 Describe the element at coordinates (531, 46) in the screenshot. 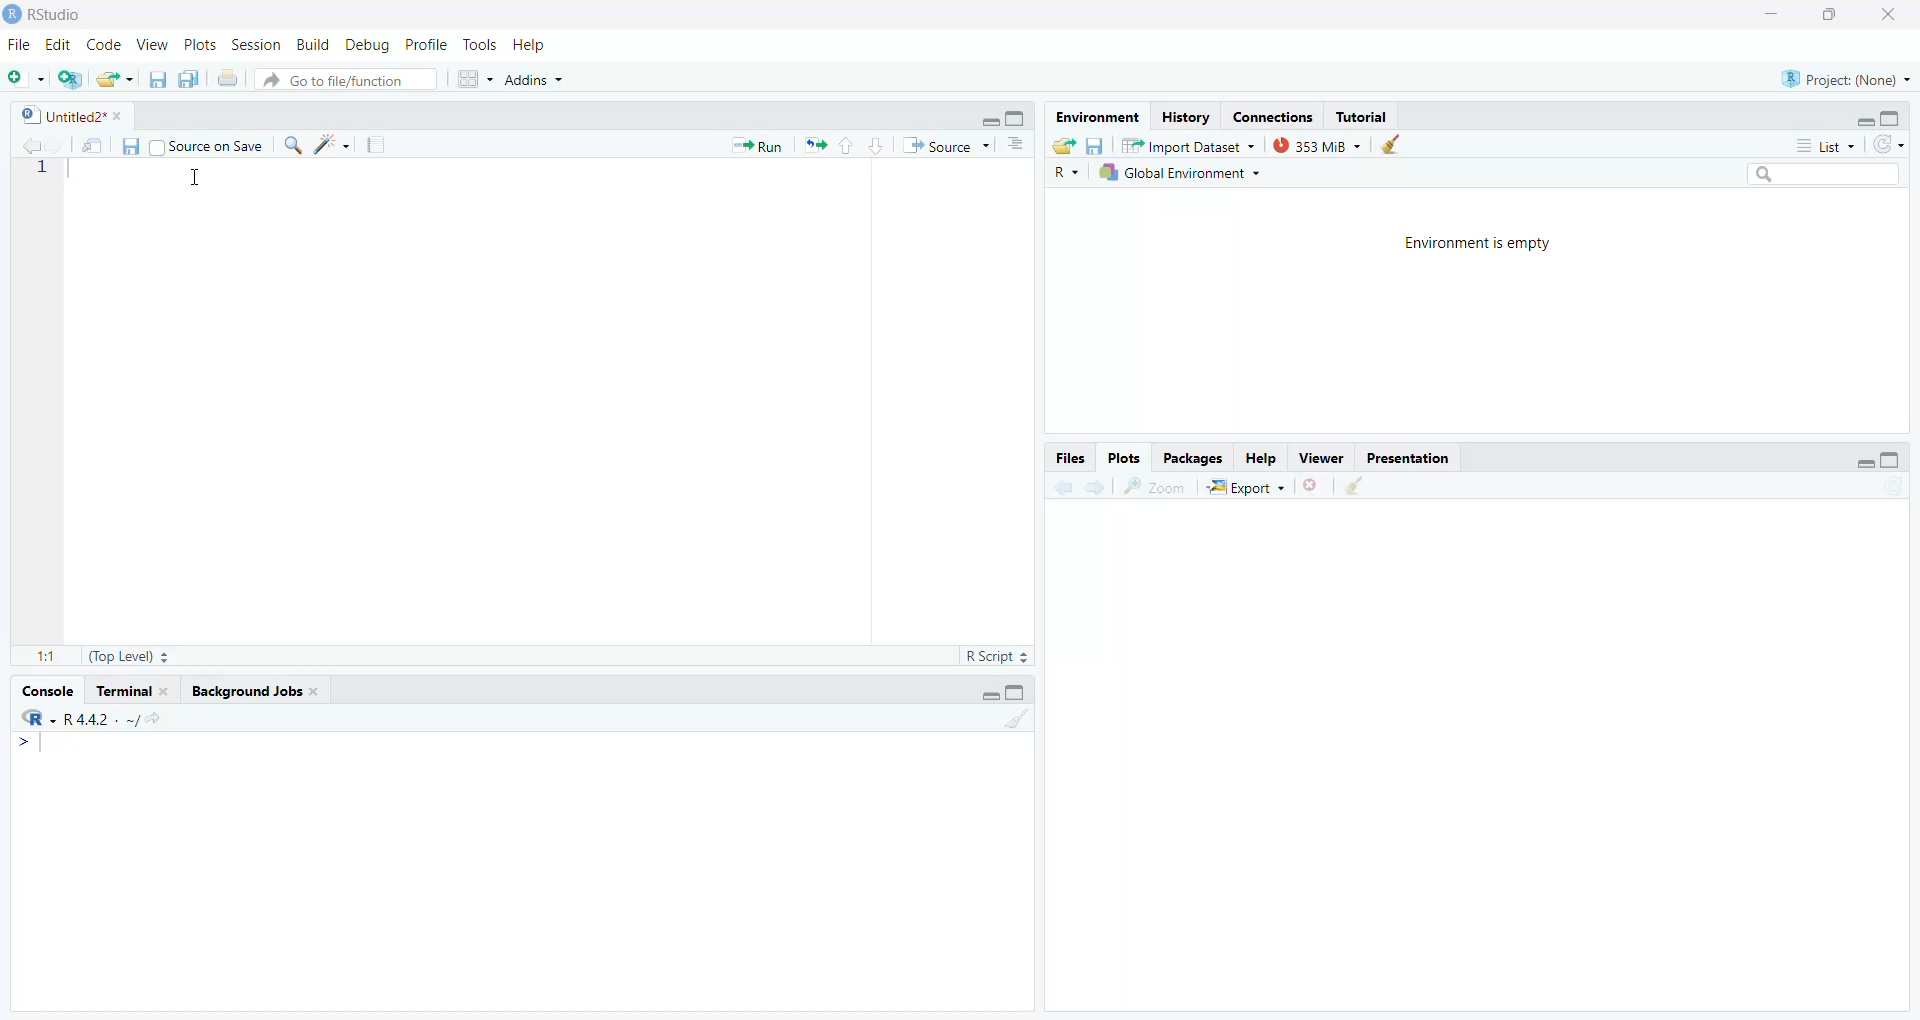

I see `Help` at that location.